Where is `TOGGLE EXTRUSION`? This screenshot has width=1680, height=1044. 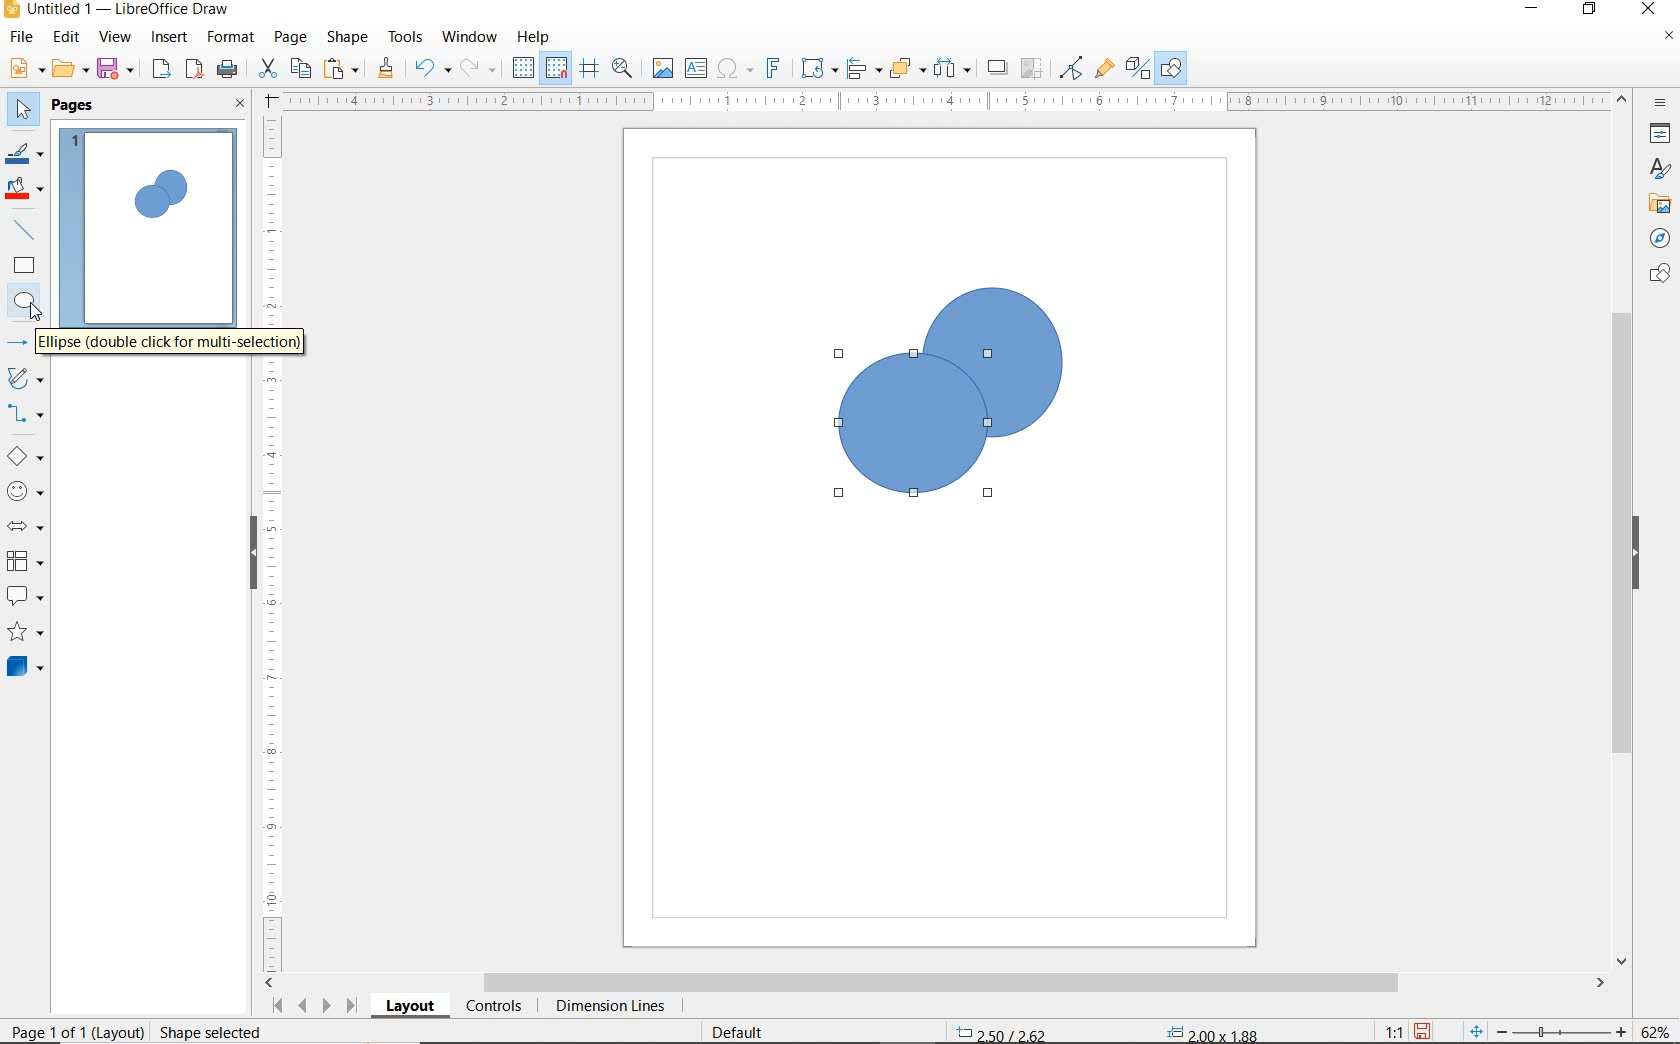 TOGGLE EXTRUSION is located at coordinates (1138, 70).